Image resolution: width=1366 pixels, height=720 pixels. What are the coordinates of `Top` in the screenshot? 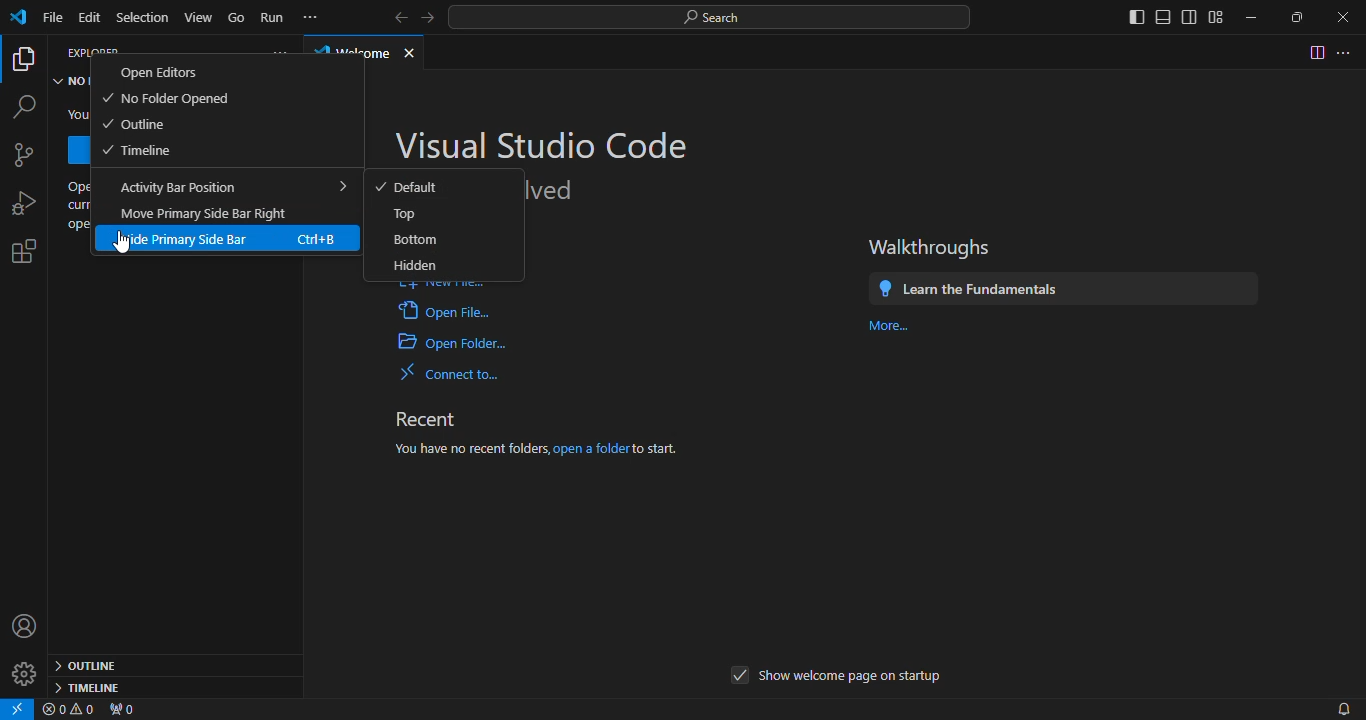 It's located at (406, 214).